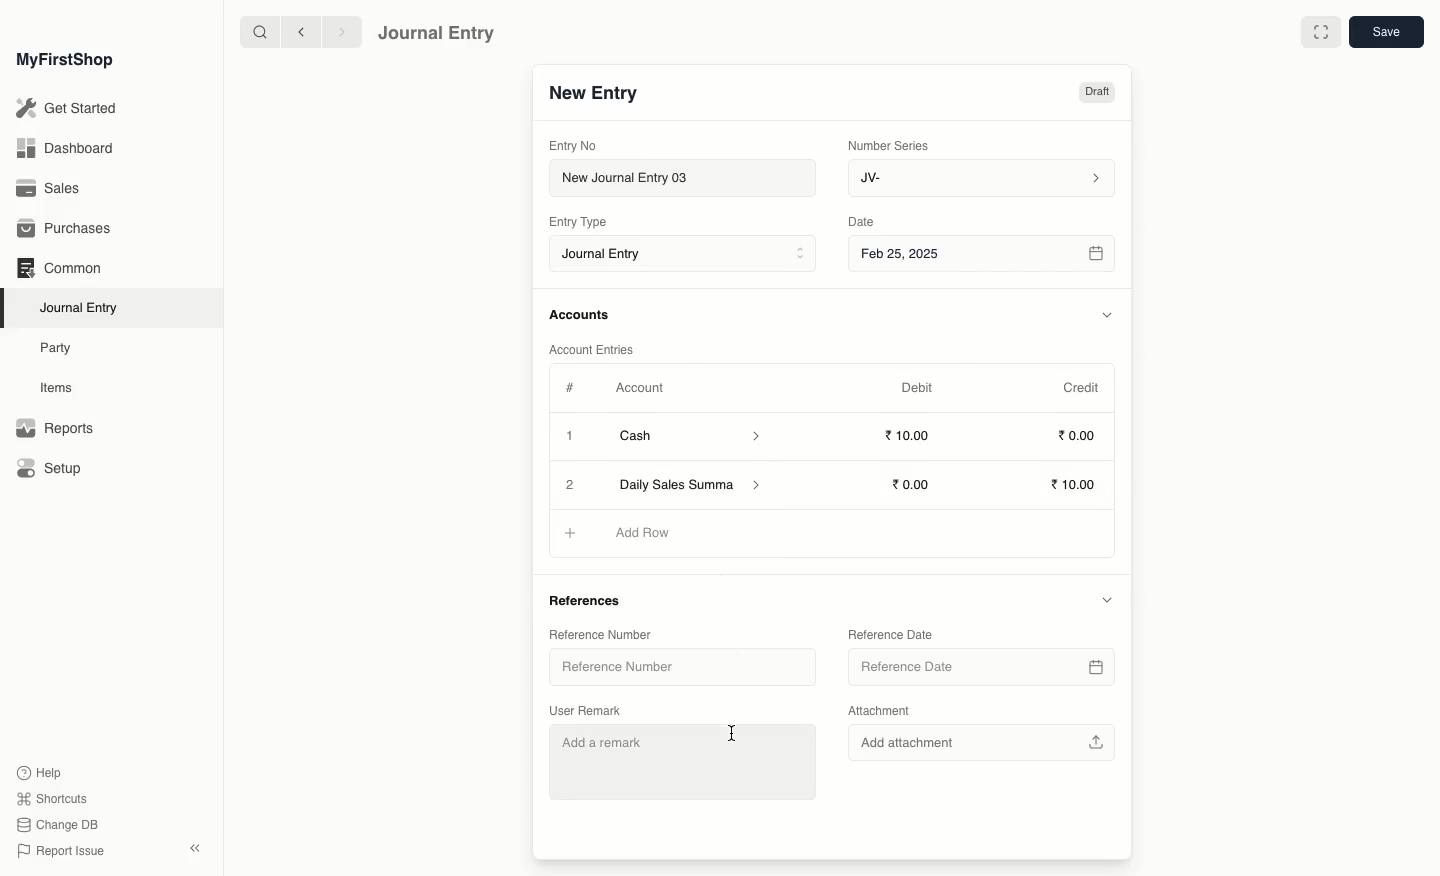  What do you see at coordinates (917, 387) in the screenshot?
I see `Debit` at bounding box center [917, 387].